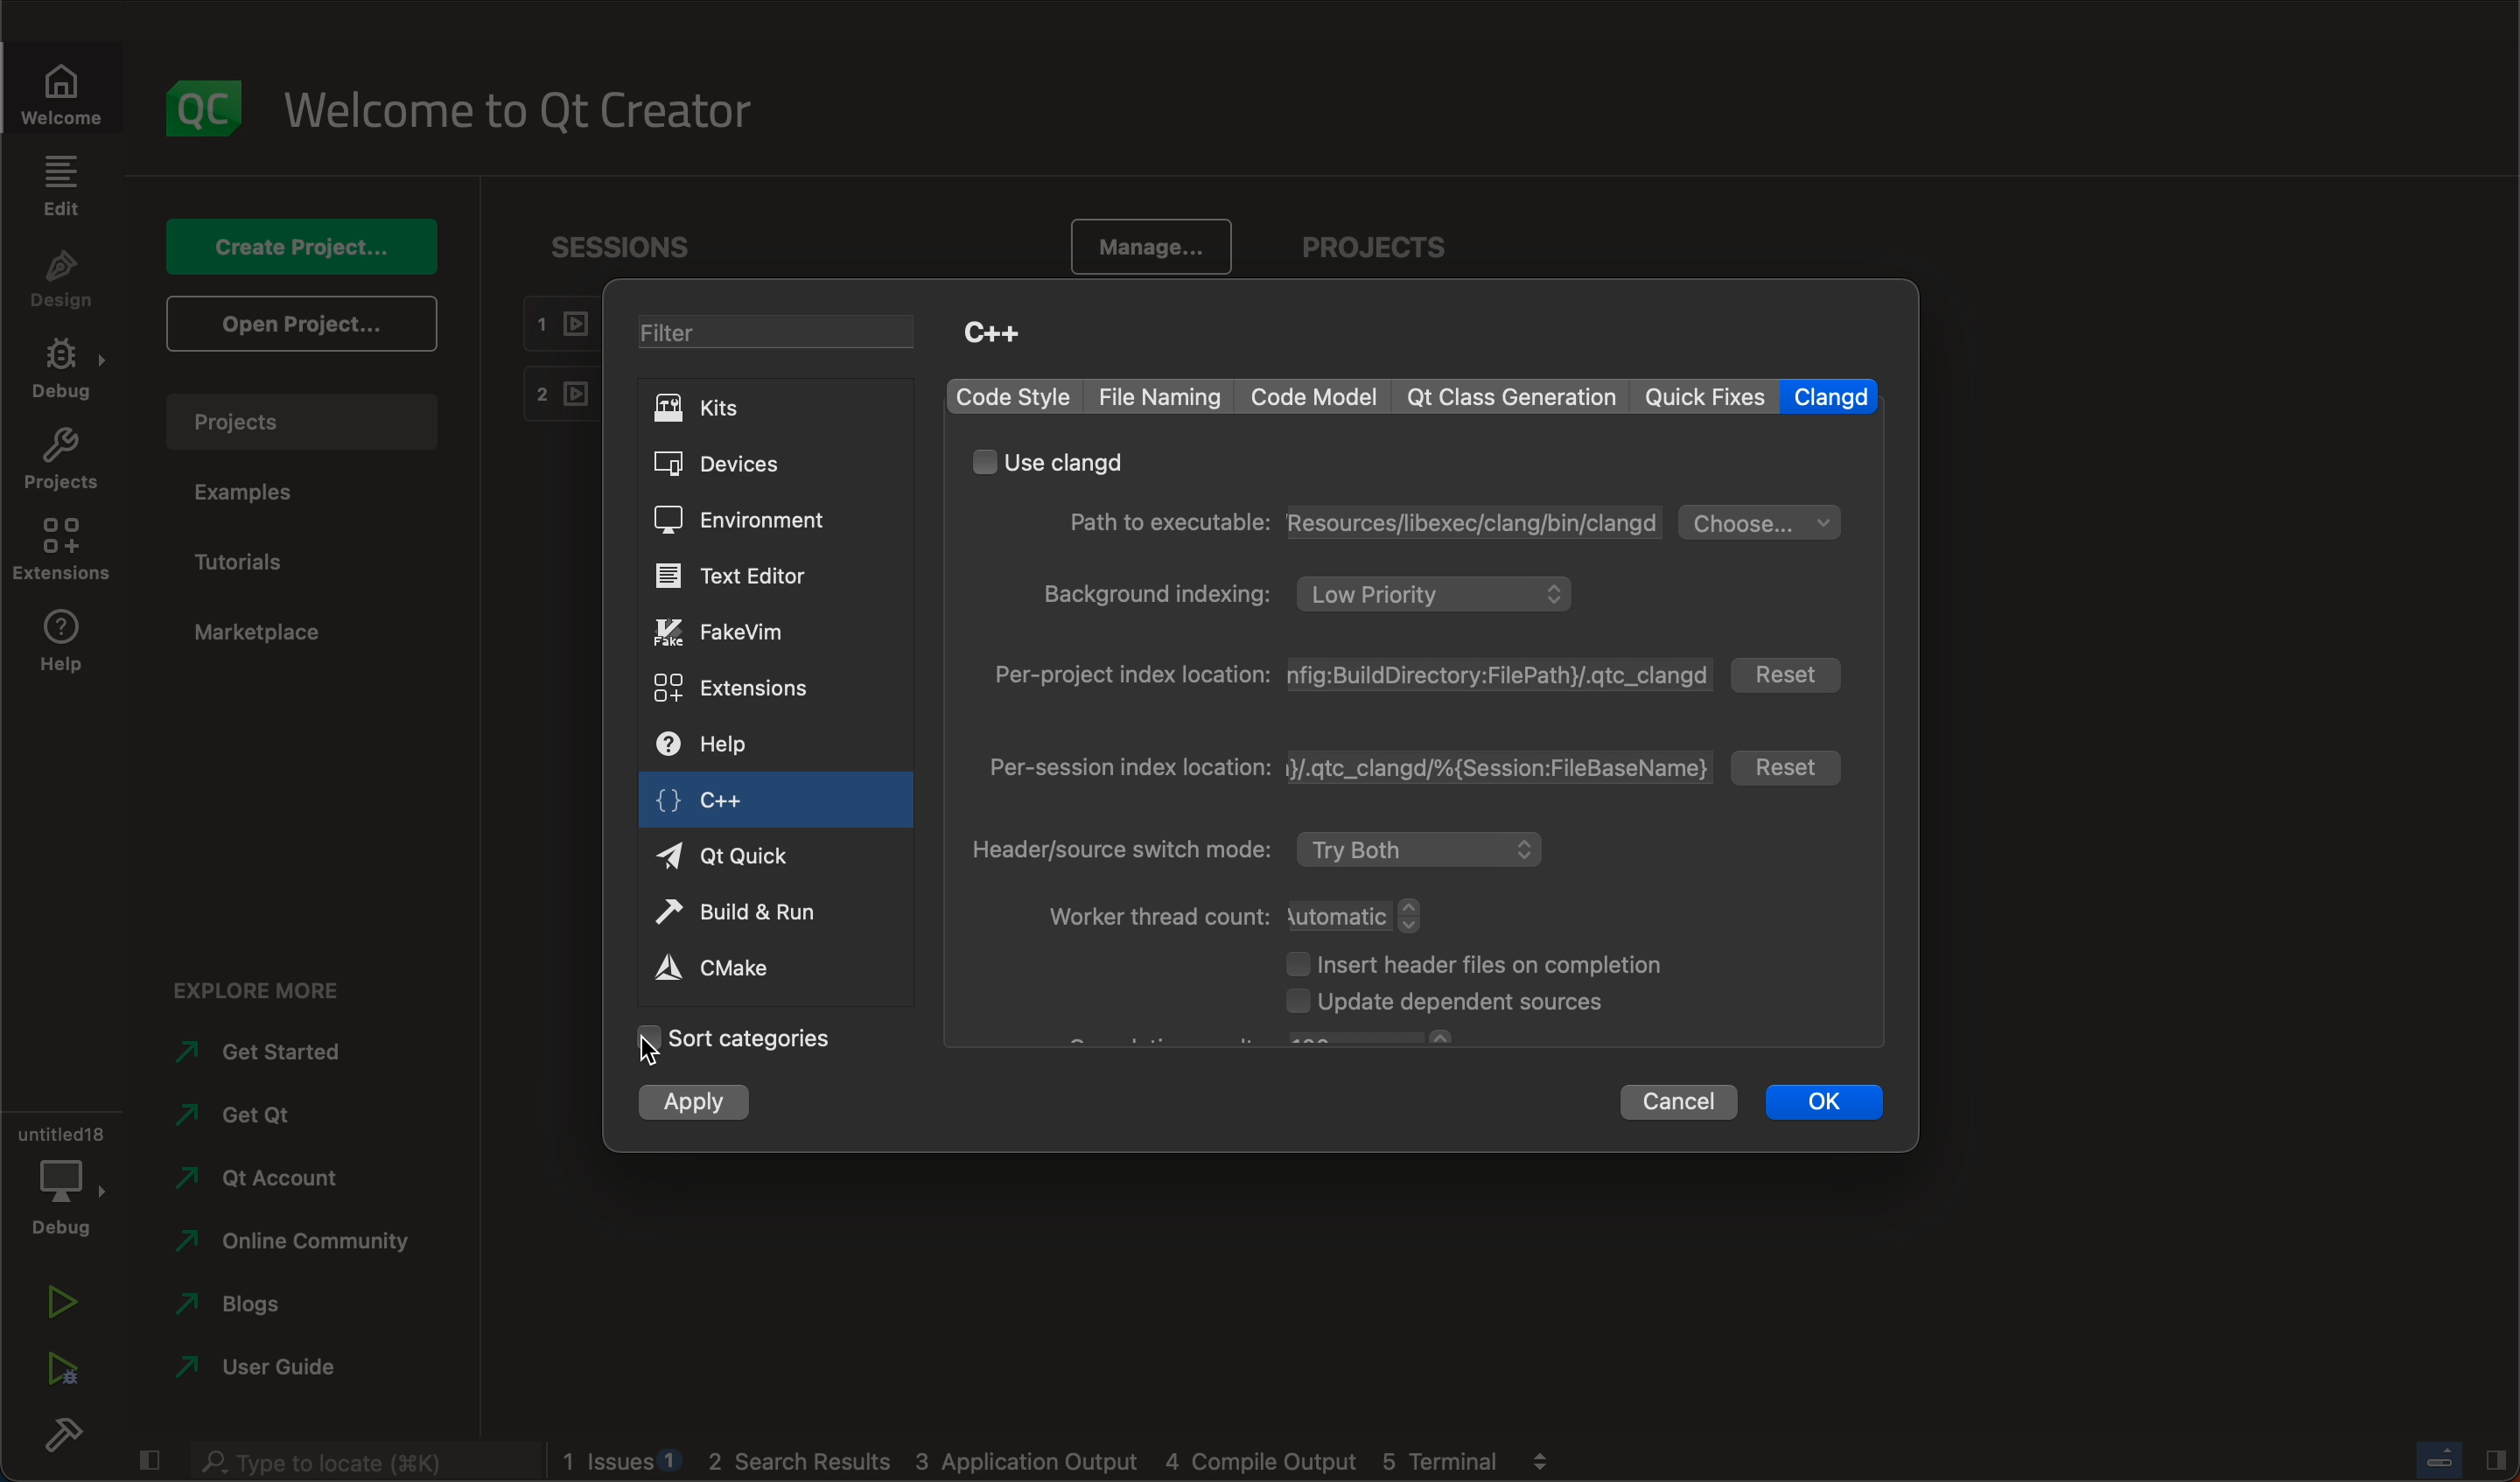  I want to click on sessions, so click(635, 246).